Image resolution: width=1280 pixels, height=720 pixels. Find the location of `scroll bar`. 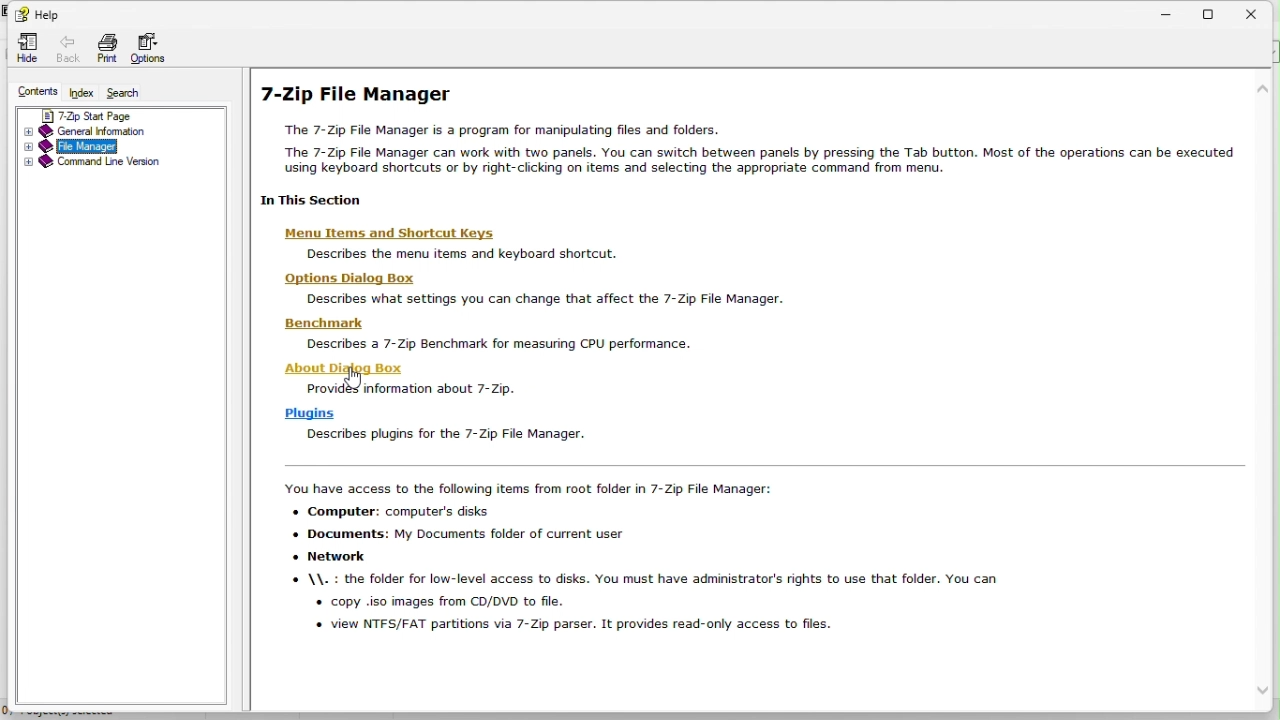

scroll bar is located at coordinates (1268, 393).